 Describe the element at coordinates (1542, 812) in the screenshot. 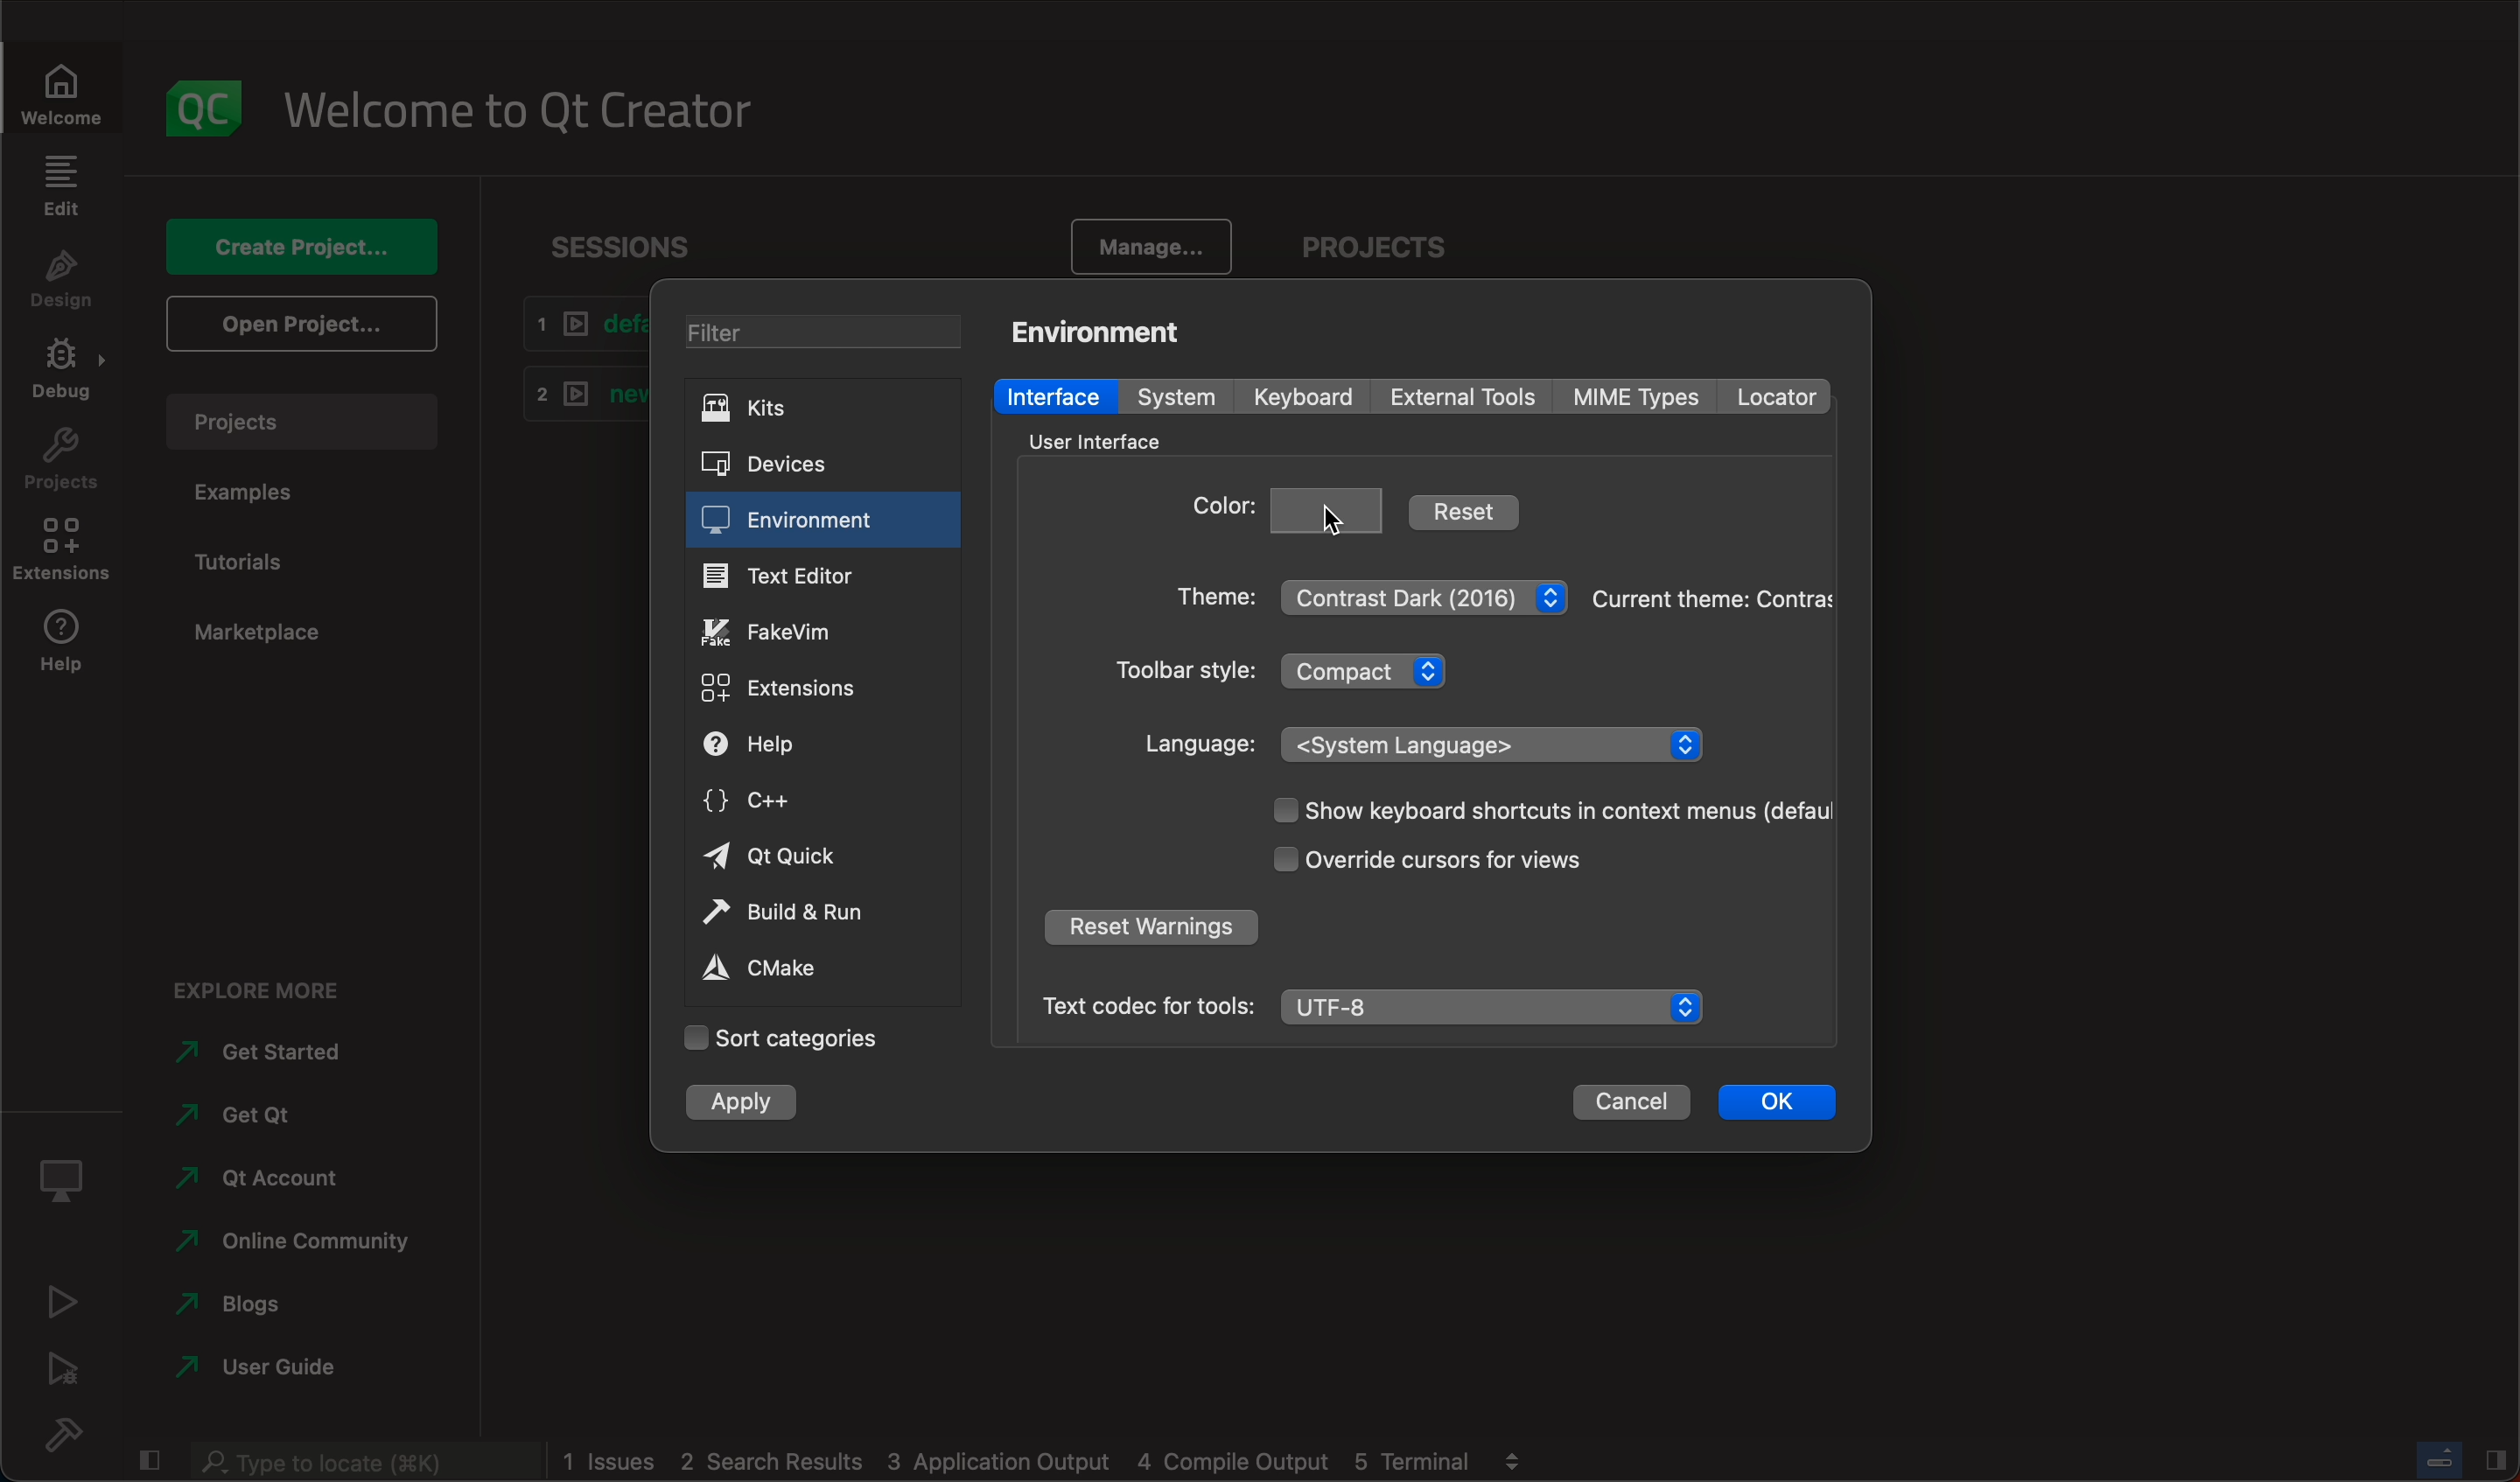

I see `show keyboard` at that location.